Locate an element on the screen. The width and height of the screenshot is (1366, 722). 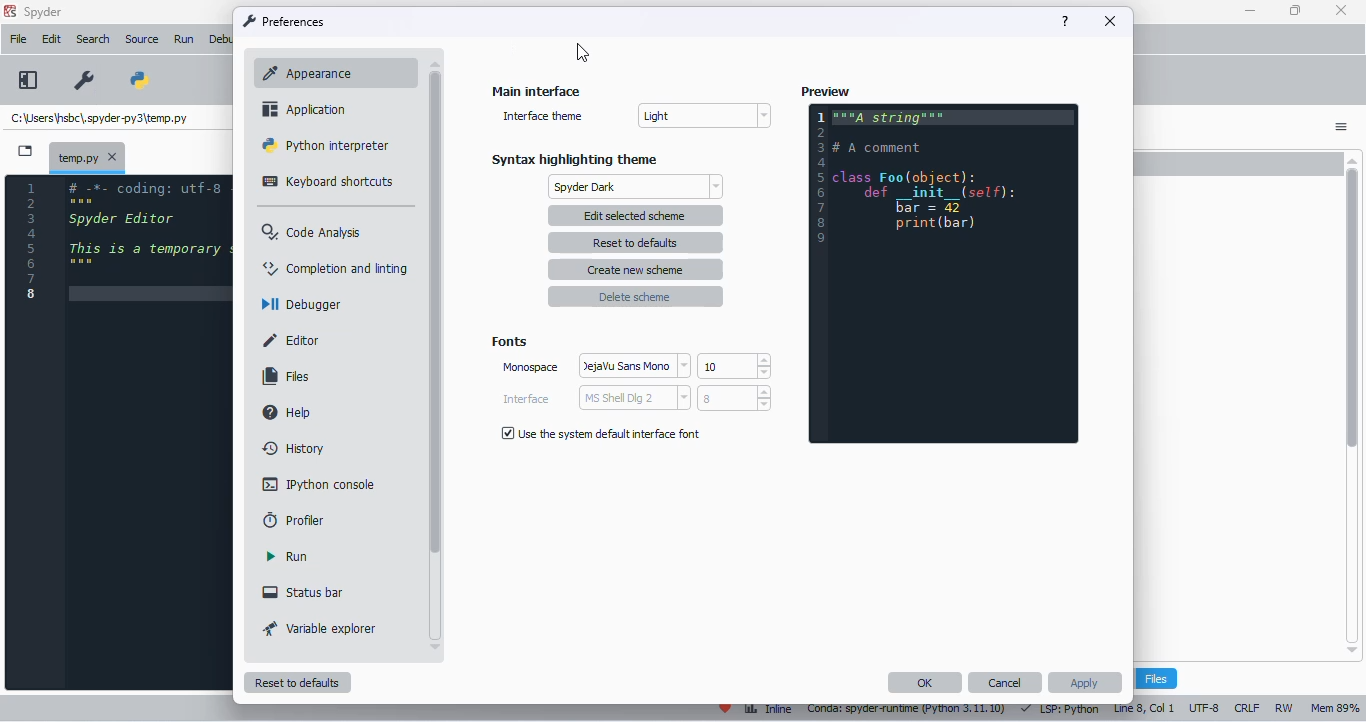
maximize current pane is located at coordinates (27, 79).